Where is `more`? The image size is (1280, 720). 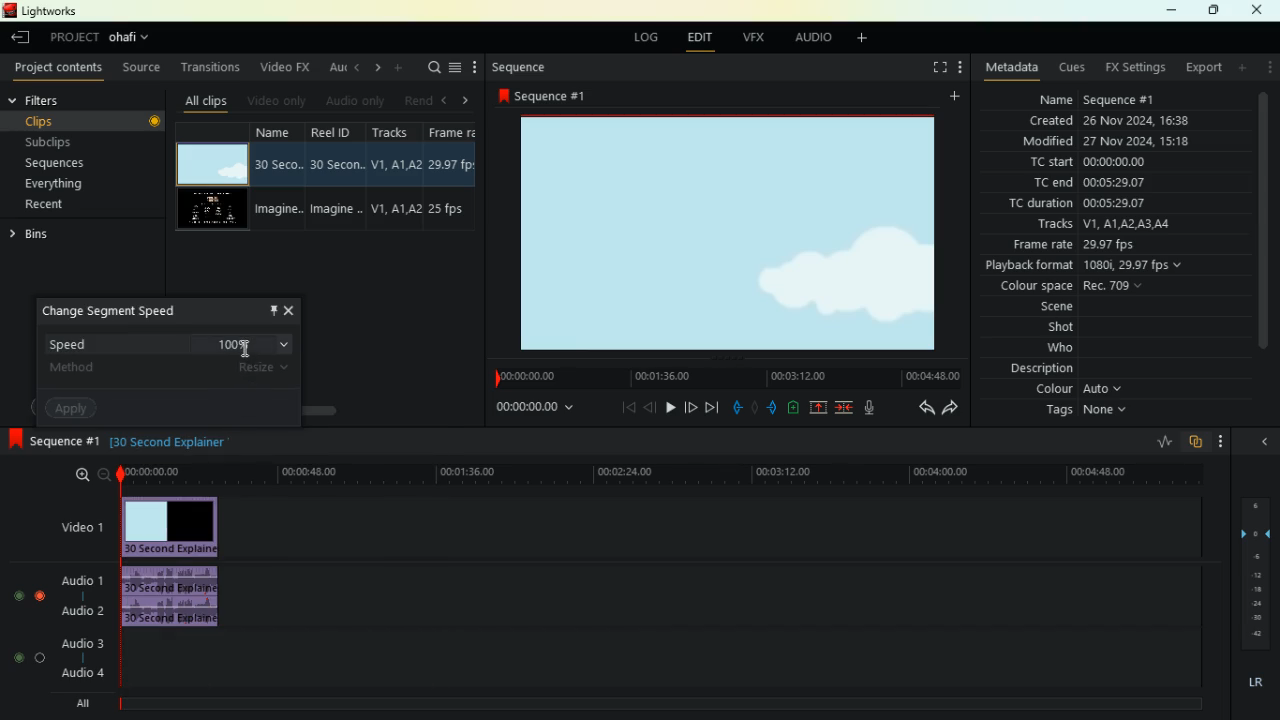
more is located at coordinates (477, 68).